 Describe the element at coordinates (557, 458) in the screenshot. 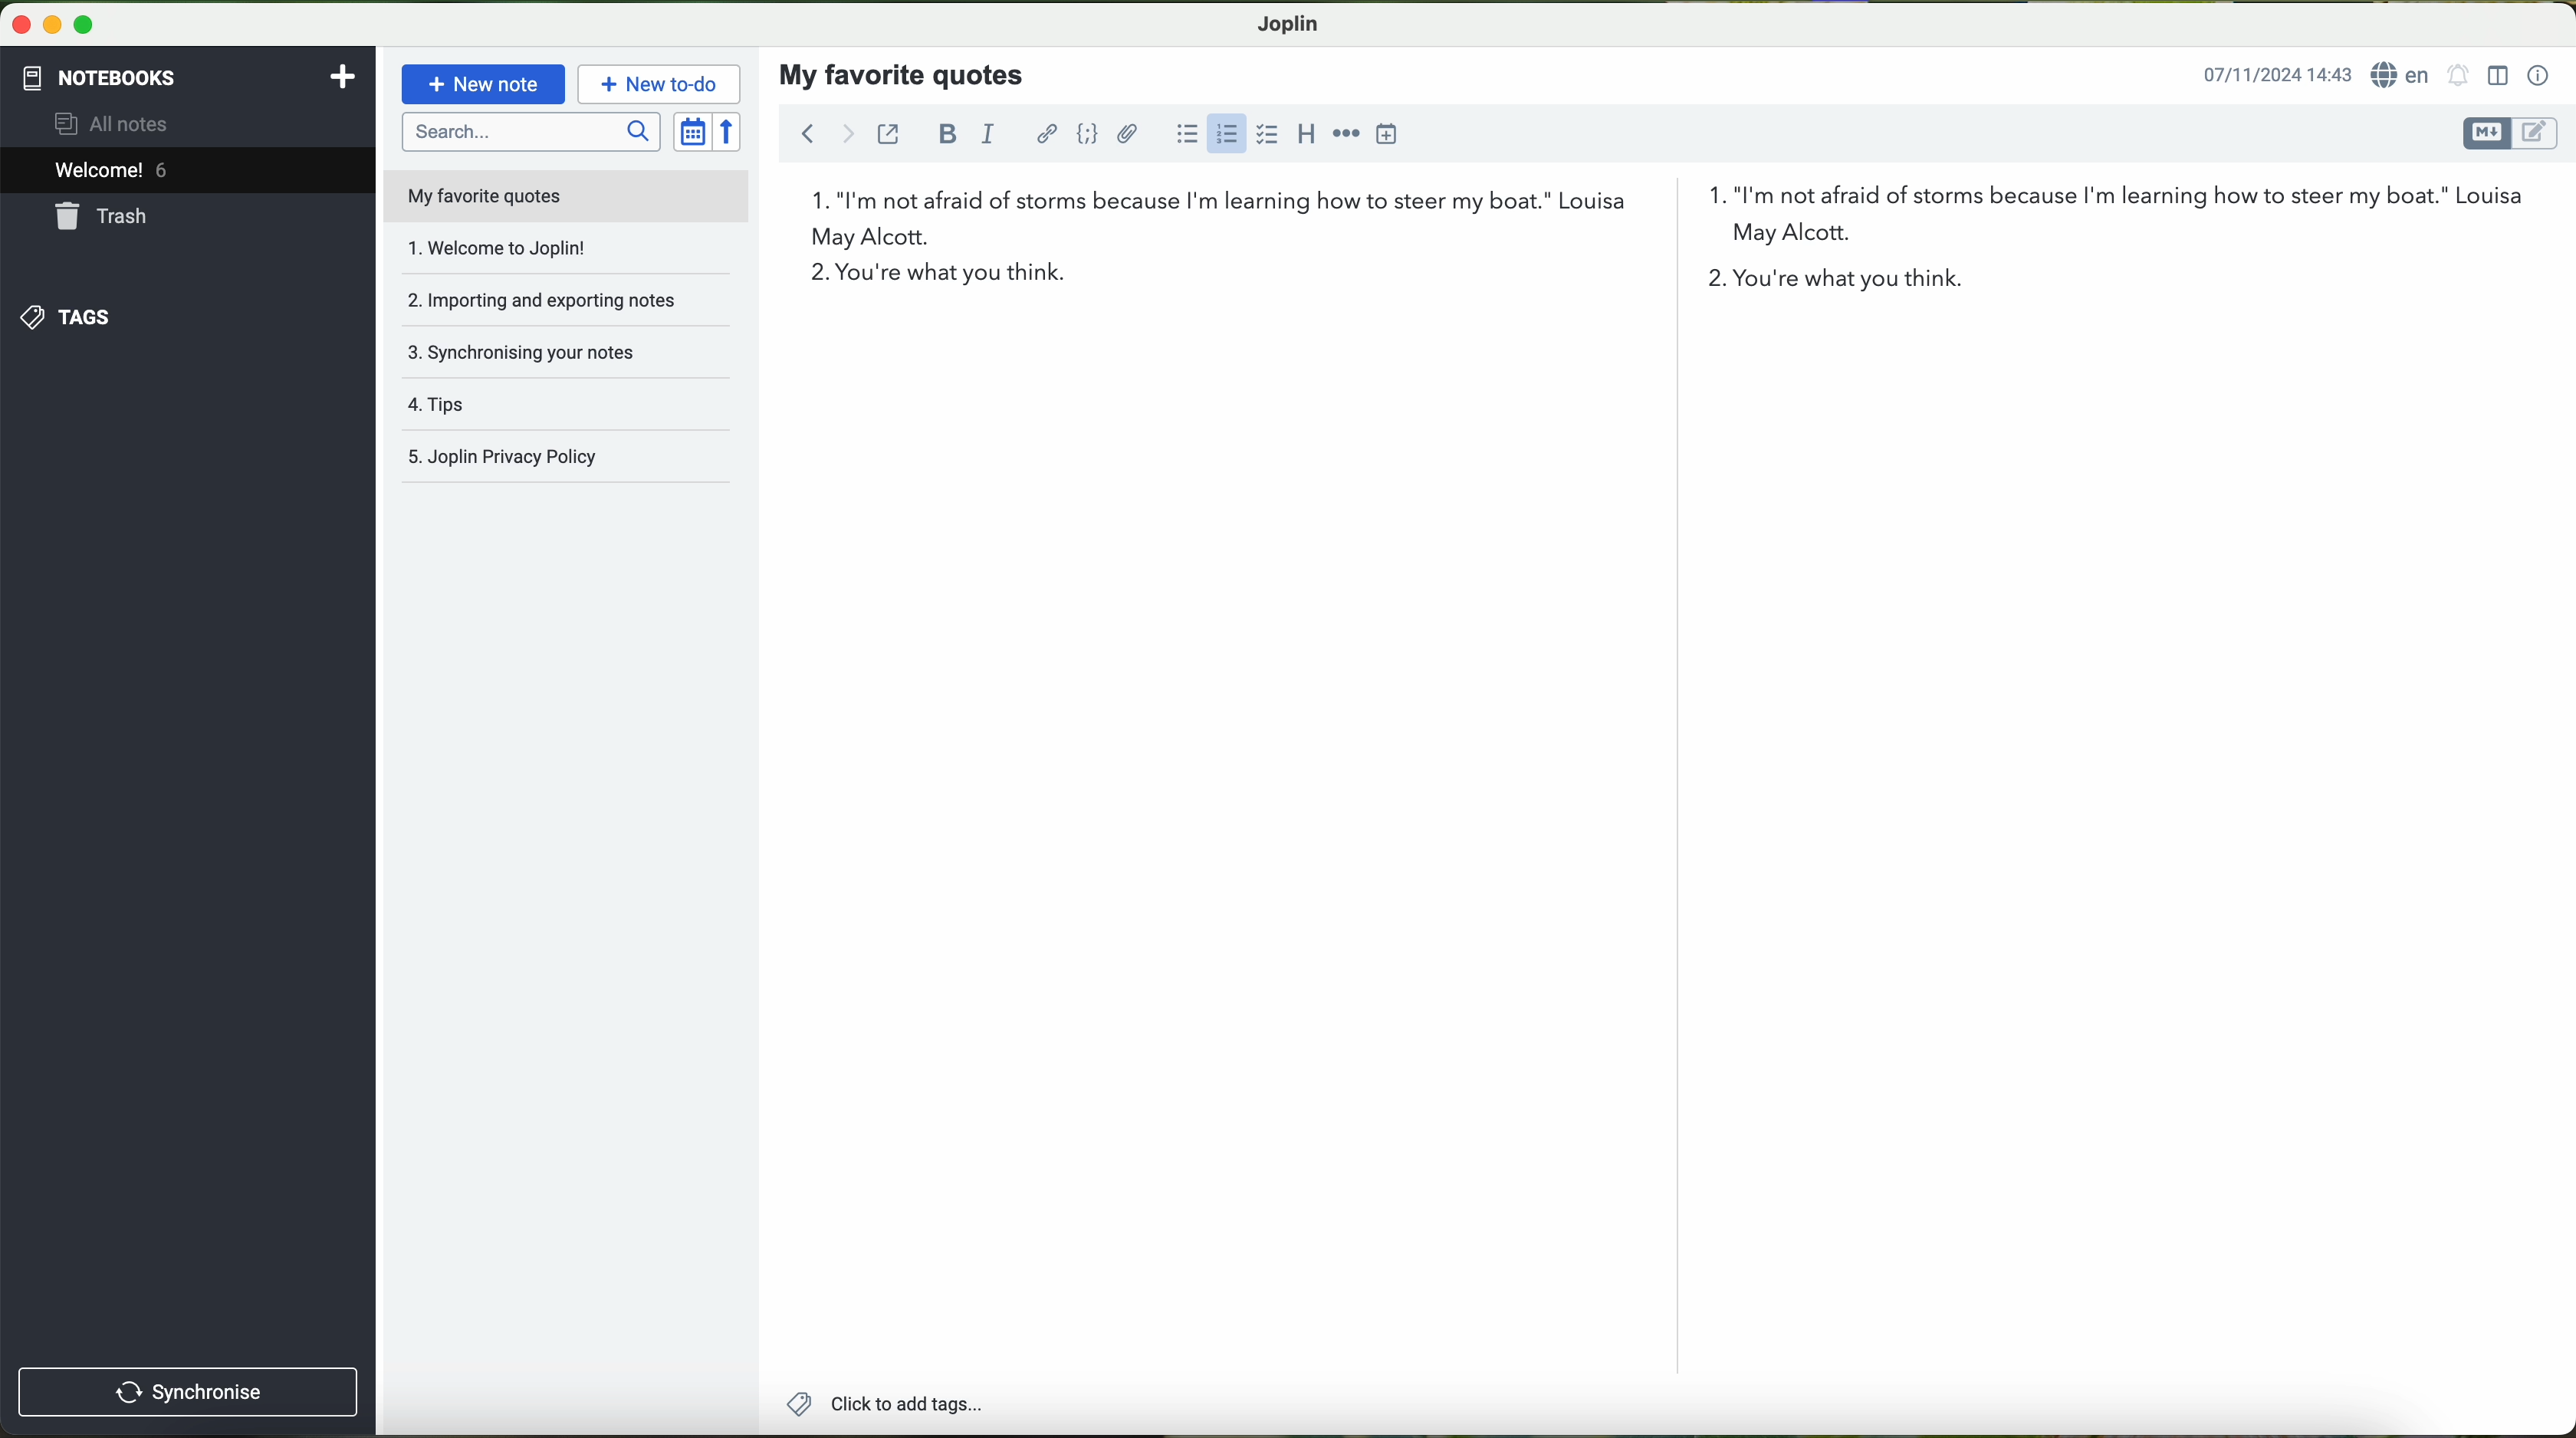

I see `Joplin privacy policy` at that location.